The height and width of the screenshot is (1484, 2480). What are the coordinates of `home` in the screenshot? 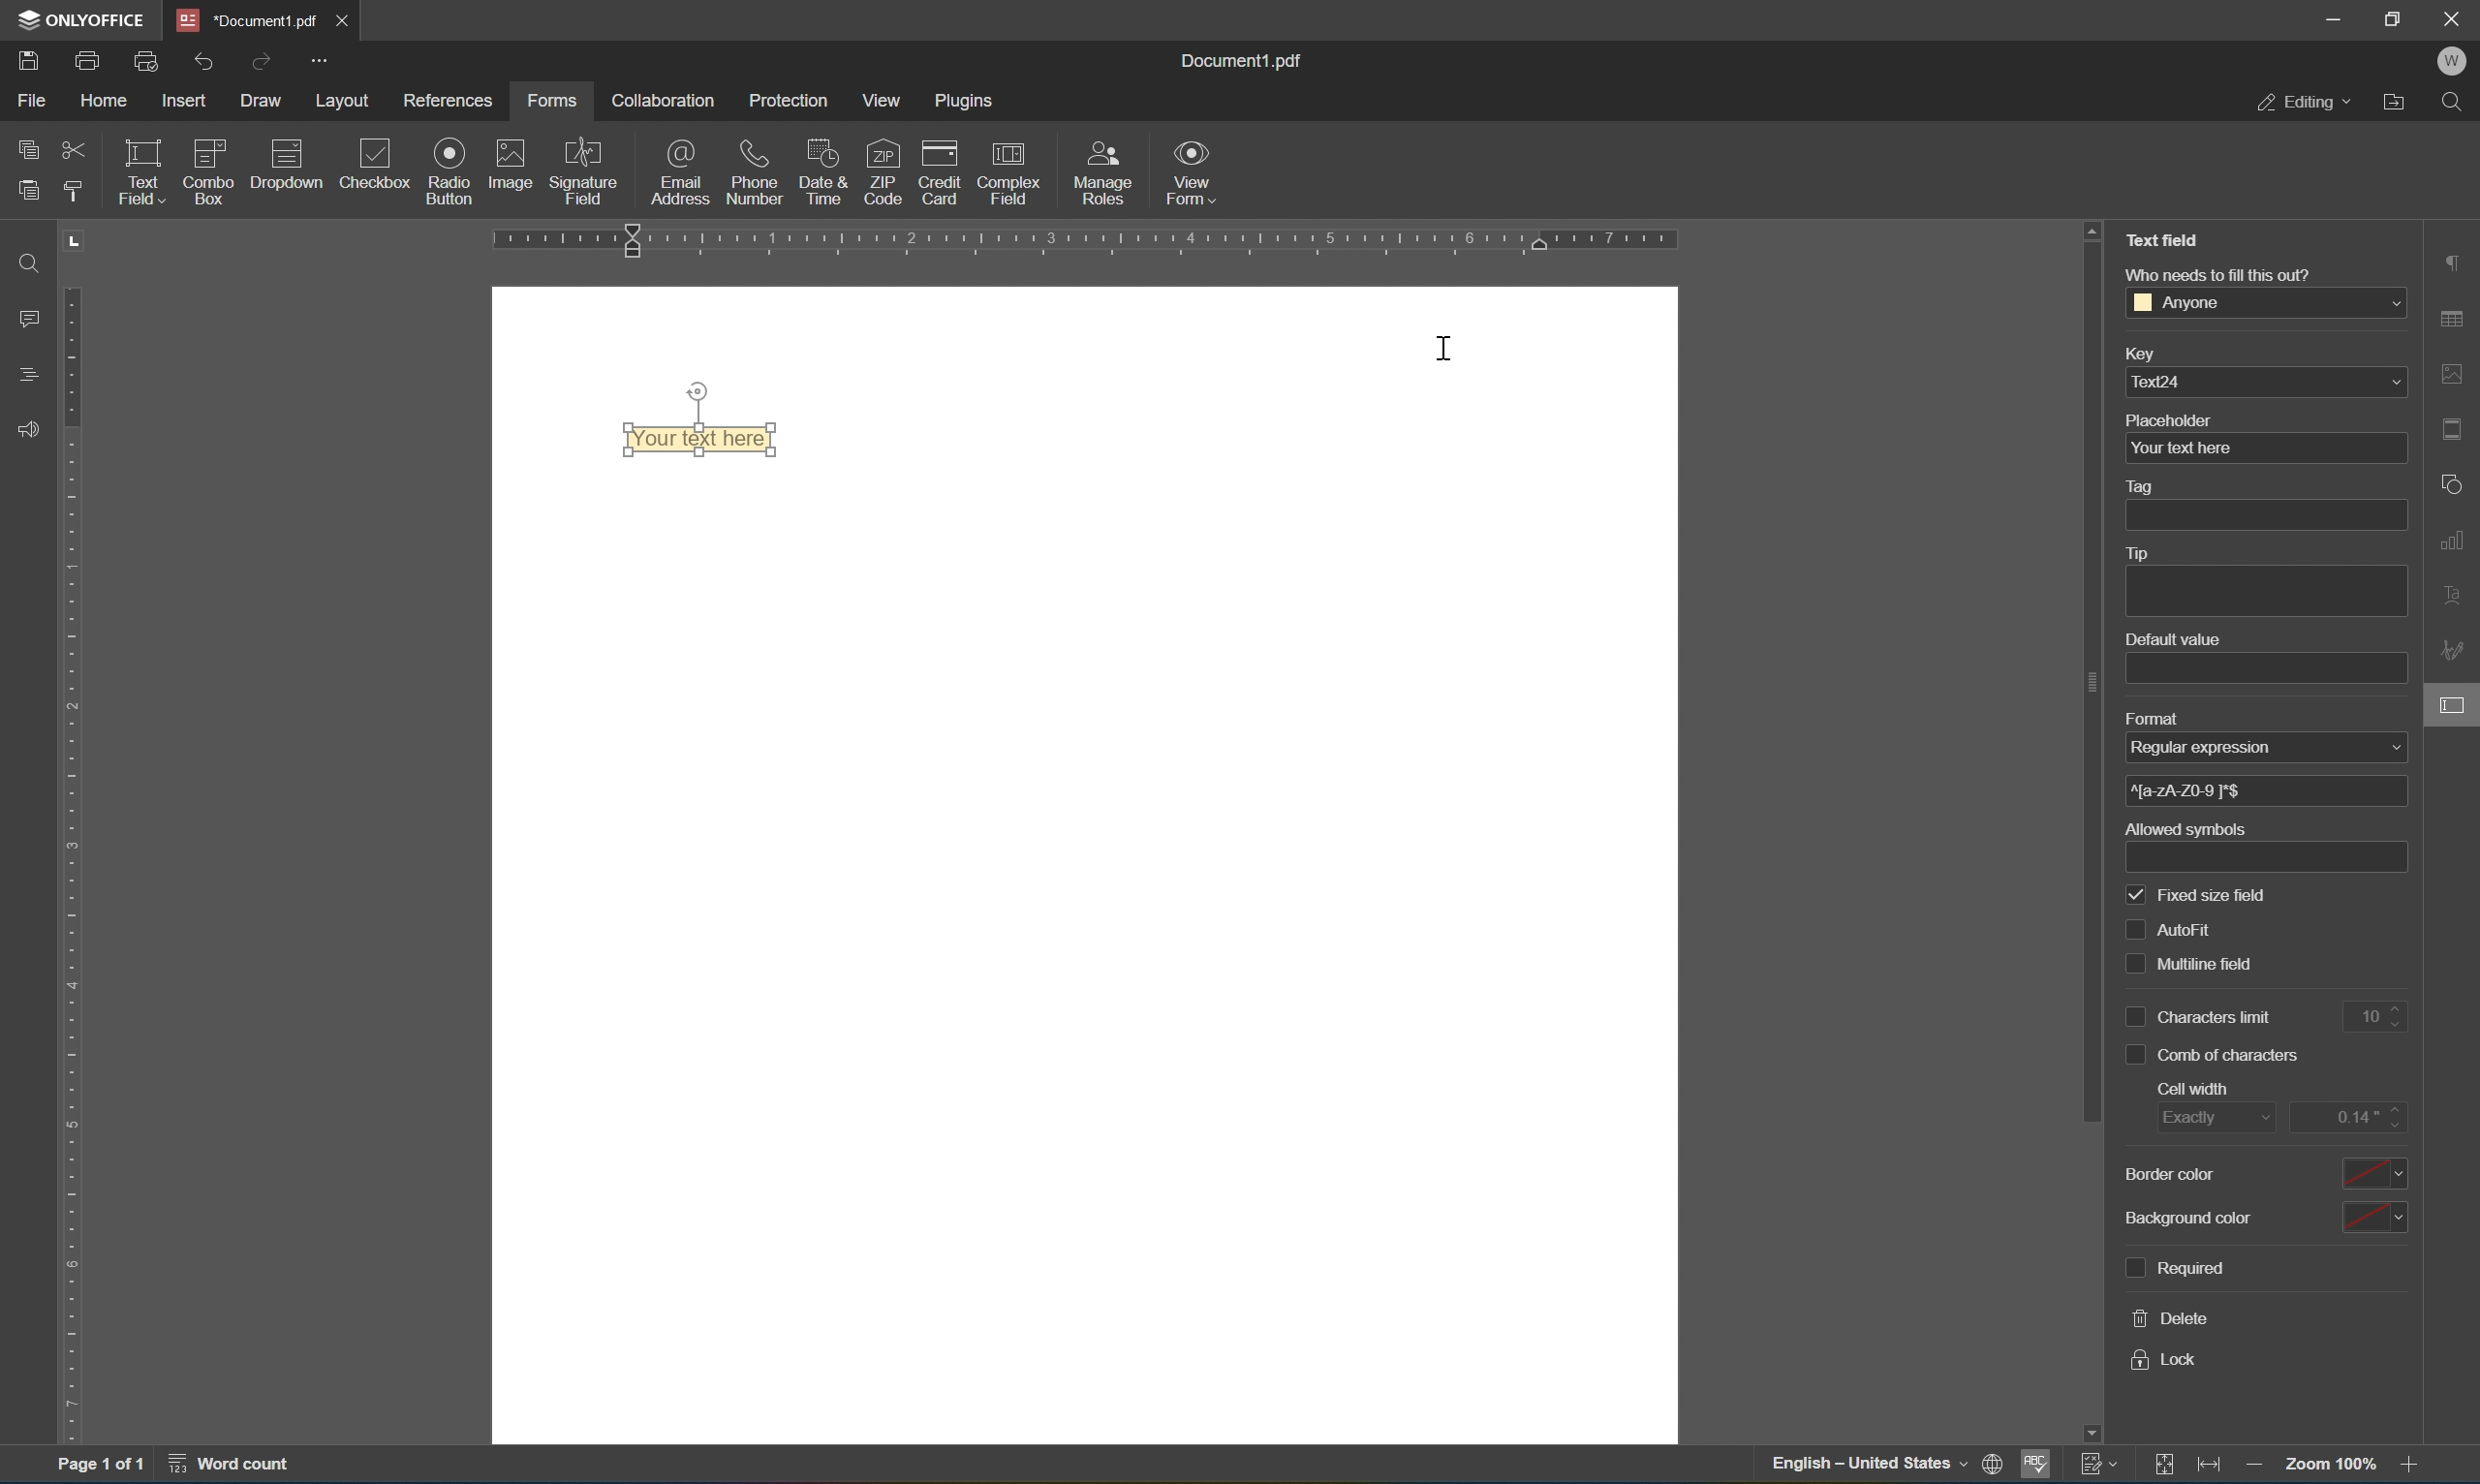 It's located at (103, 105).